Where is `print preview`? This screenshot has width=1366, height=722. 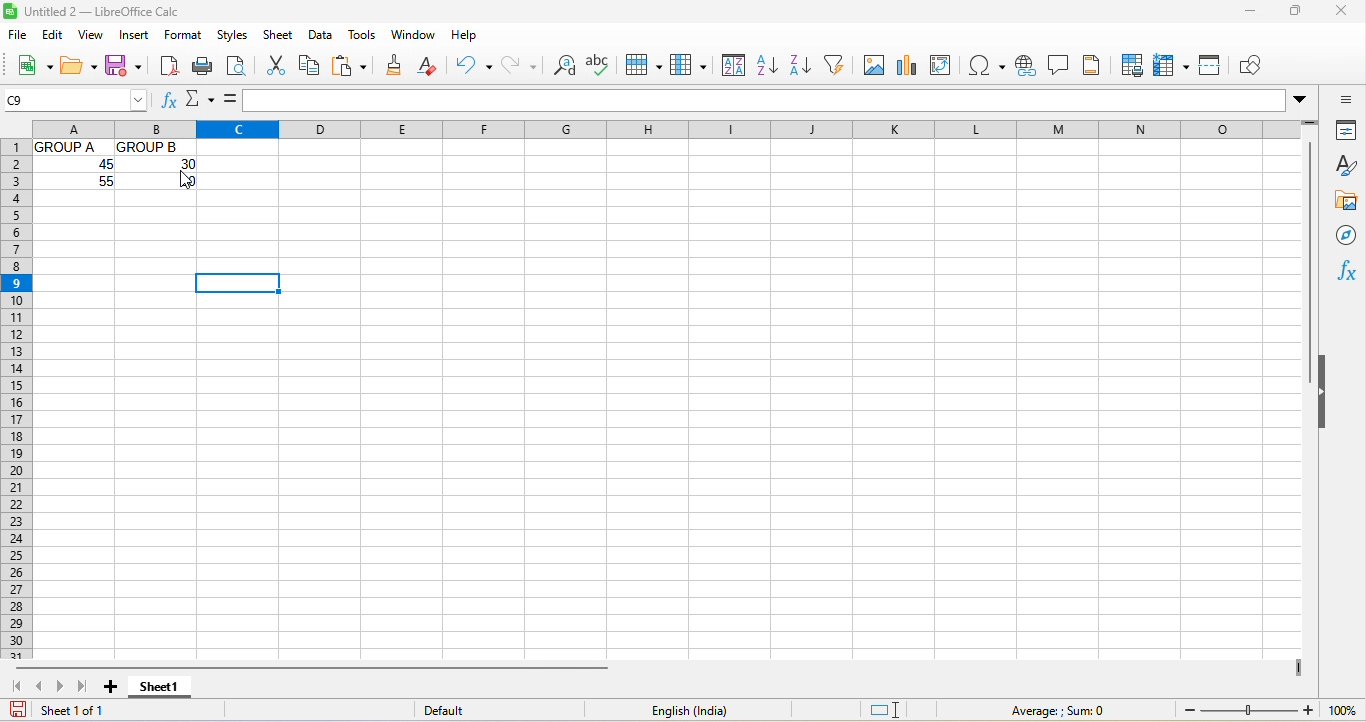 print preview is located at coordinates (236, 67).